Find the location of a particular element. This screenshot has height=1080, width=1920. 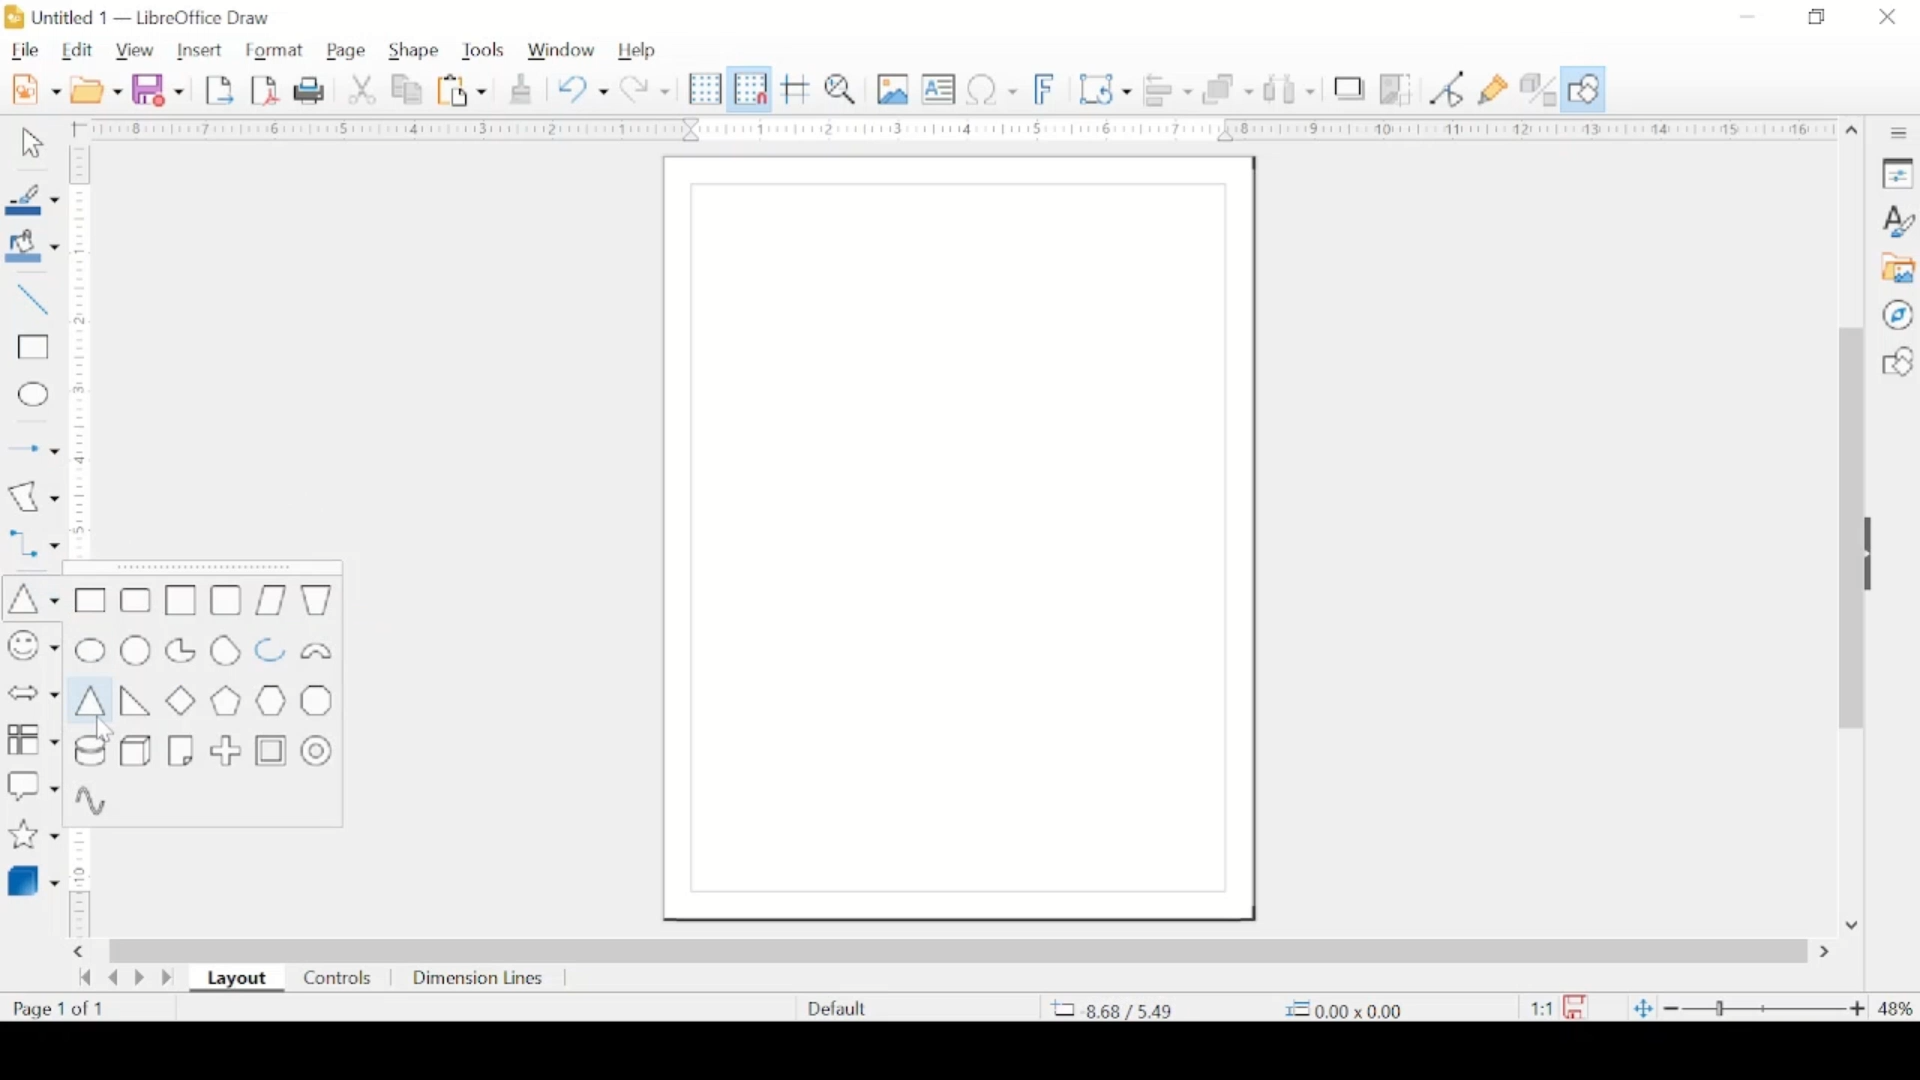

cylinder is located at coordinates (89, 749).